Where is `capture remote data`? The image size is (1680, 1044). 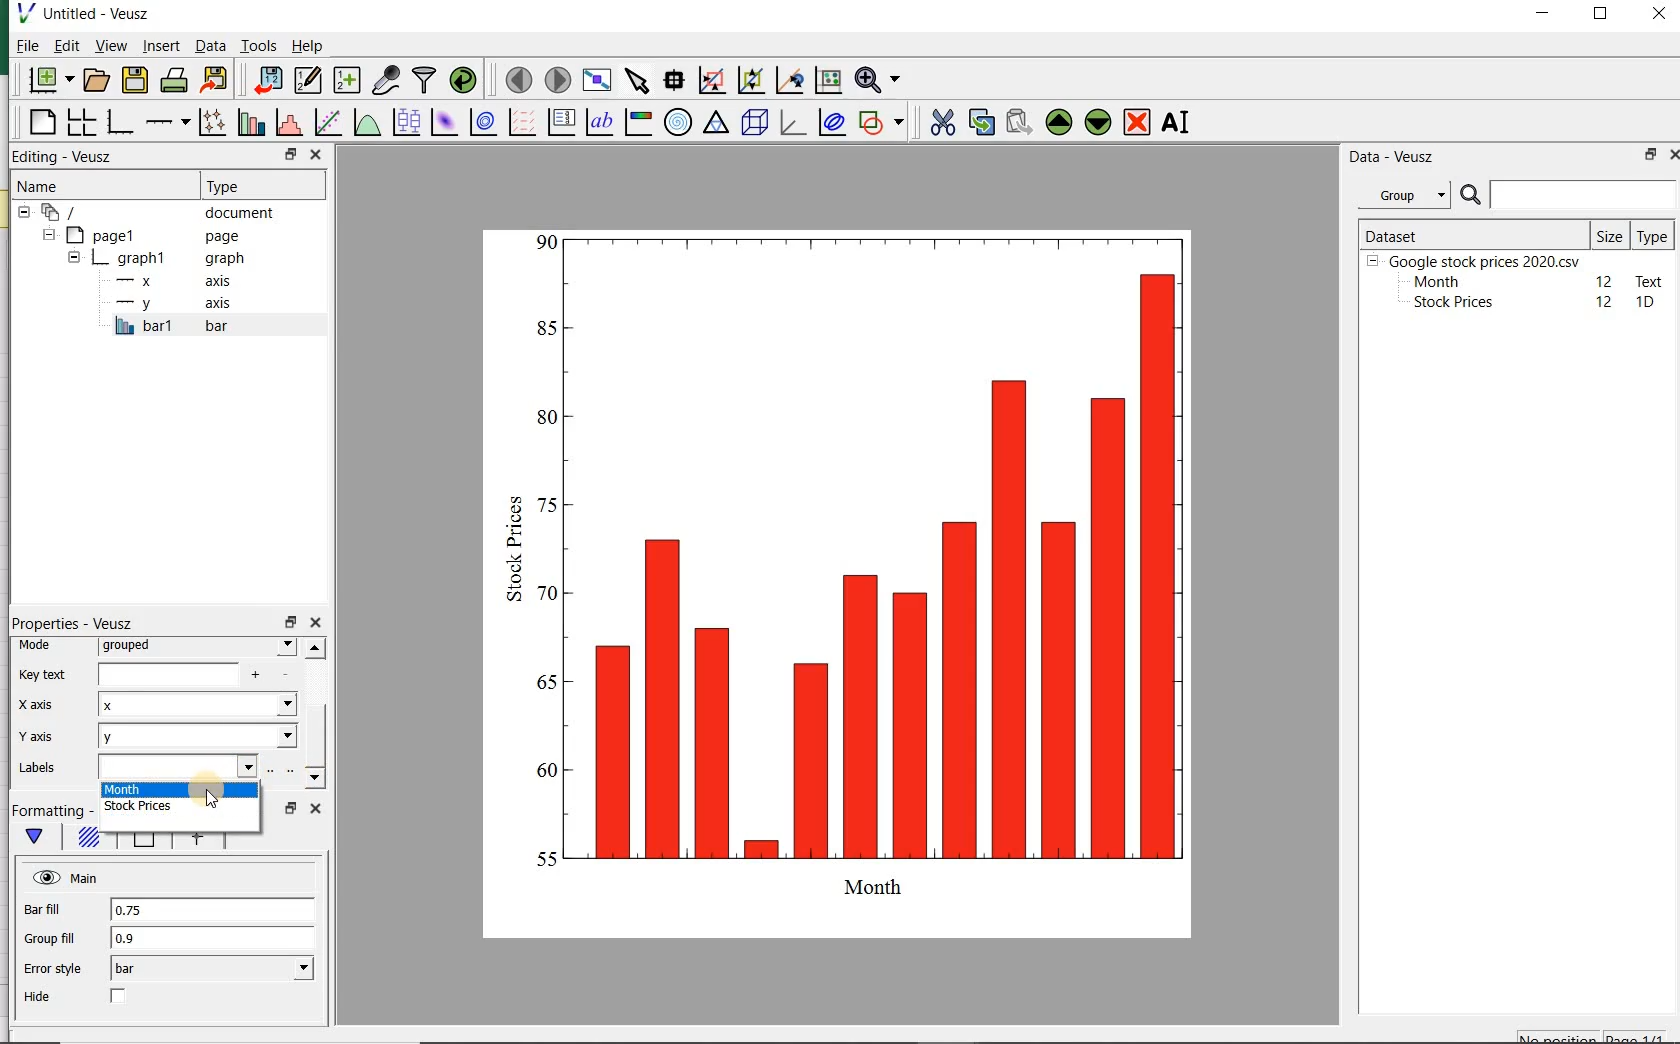 capture remote data is located at coordinates (386, 81).